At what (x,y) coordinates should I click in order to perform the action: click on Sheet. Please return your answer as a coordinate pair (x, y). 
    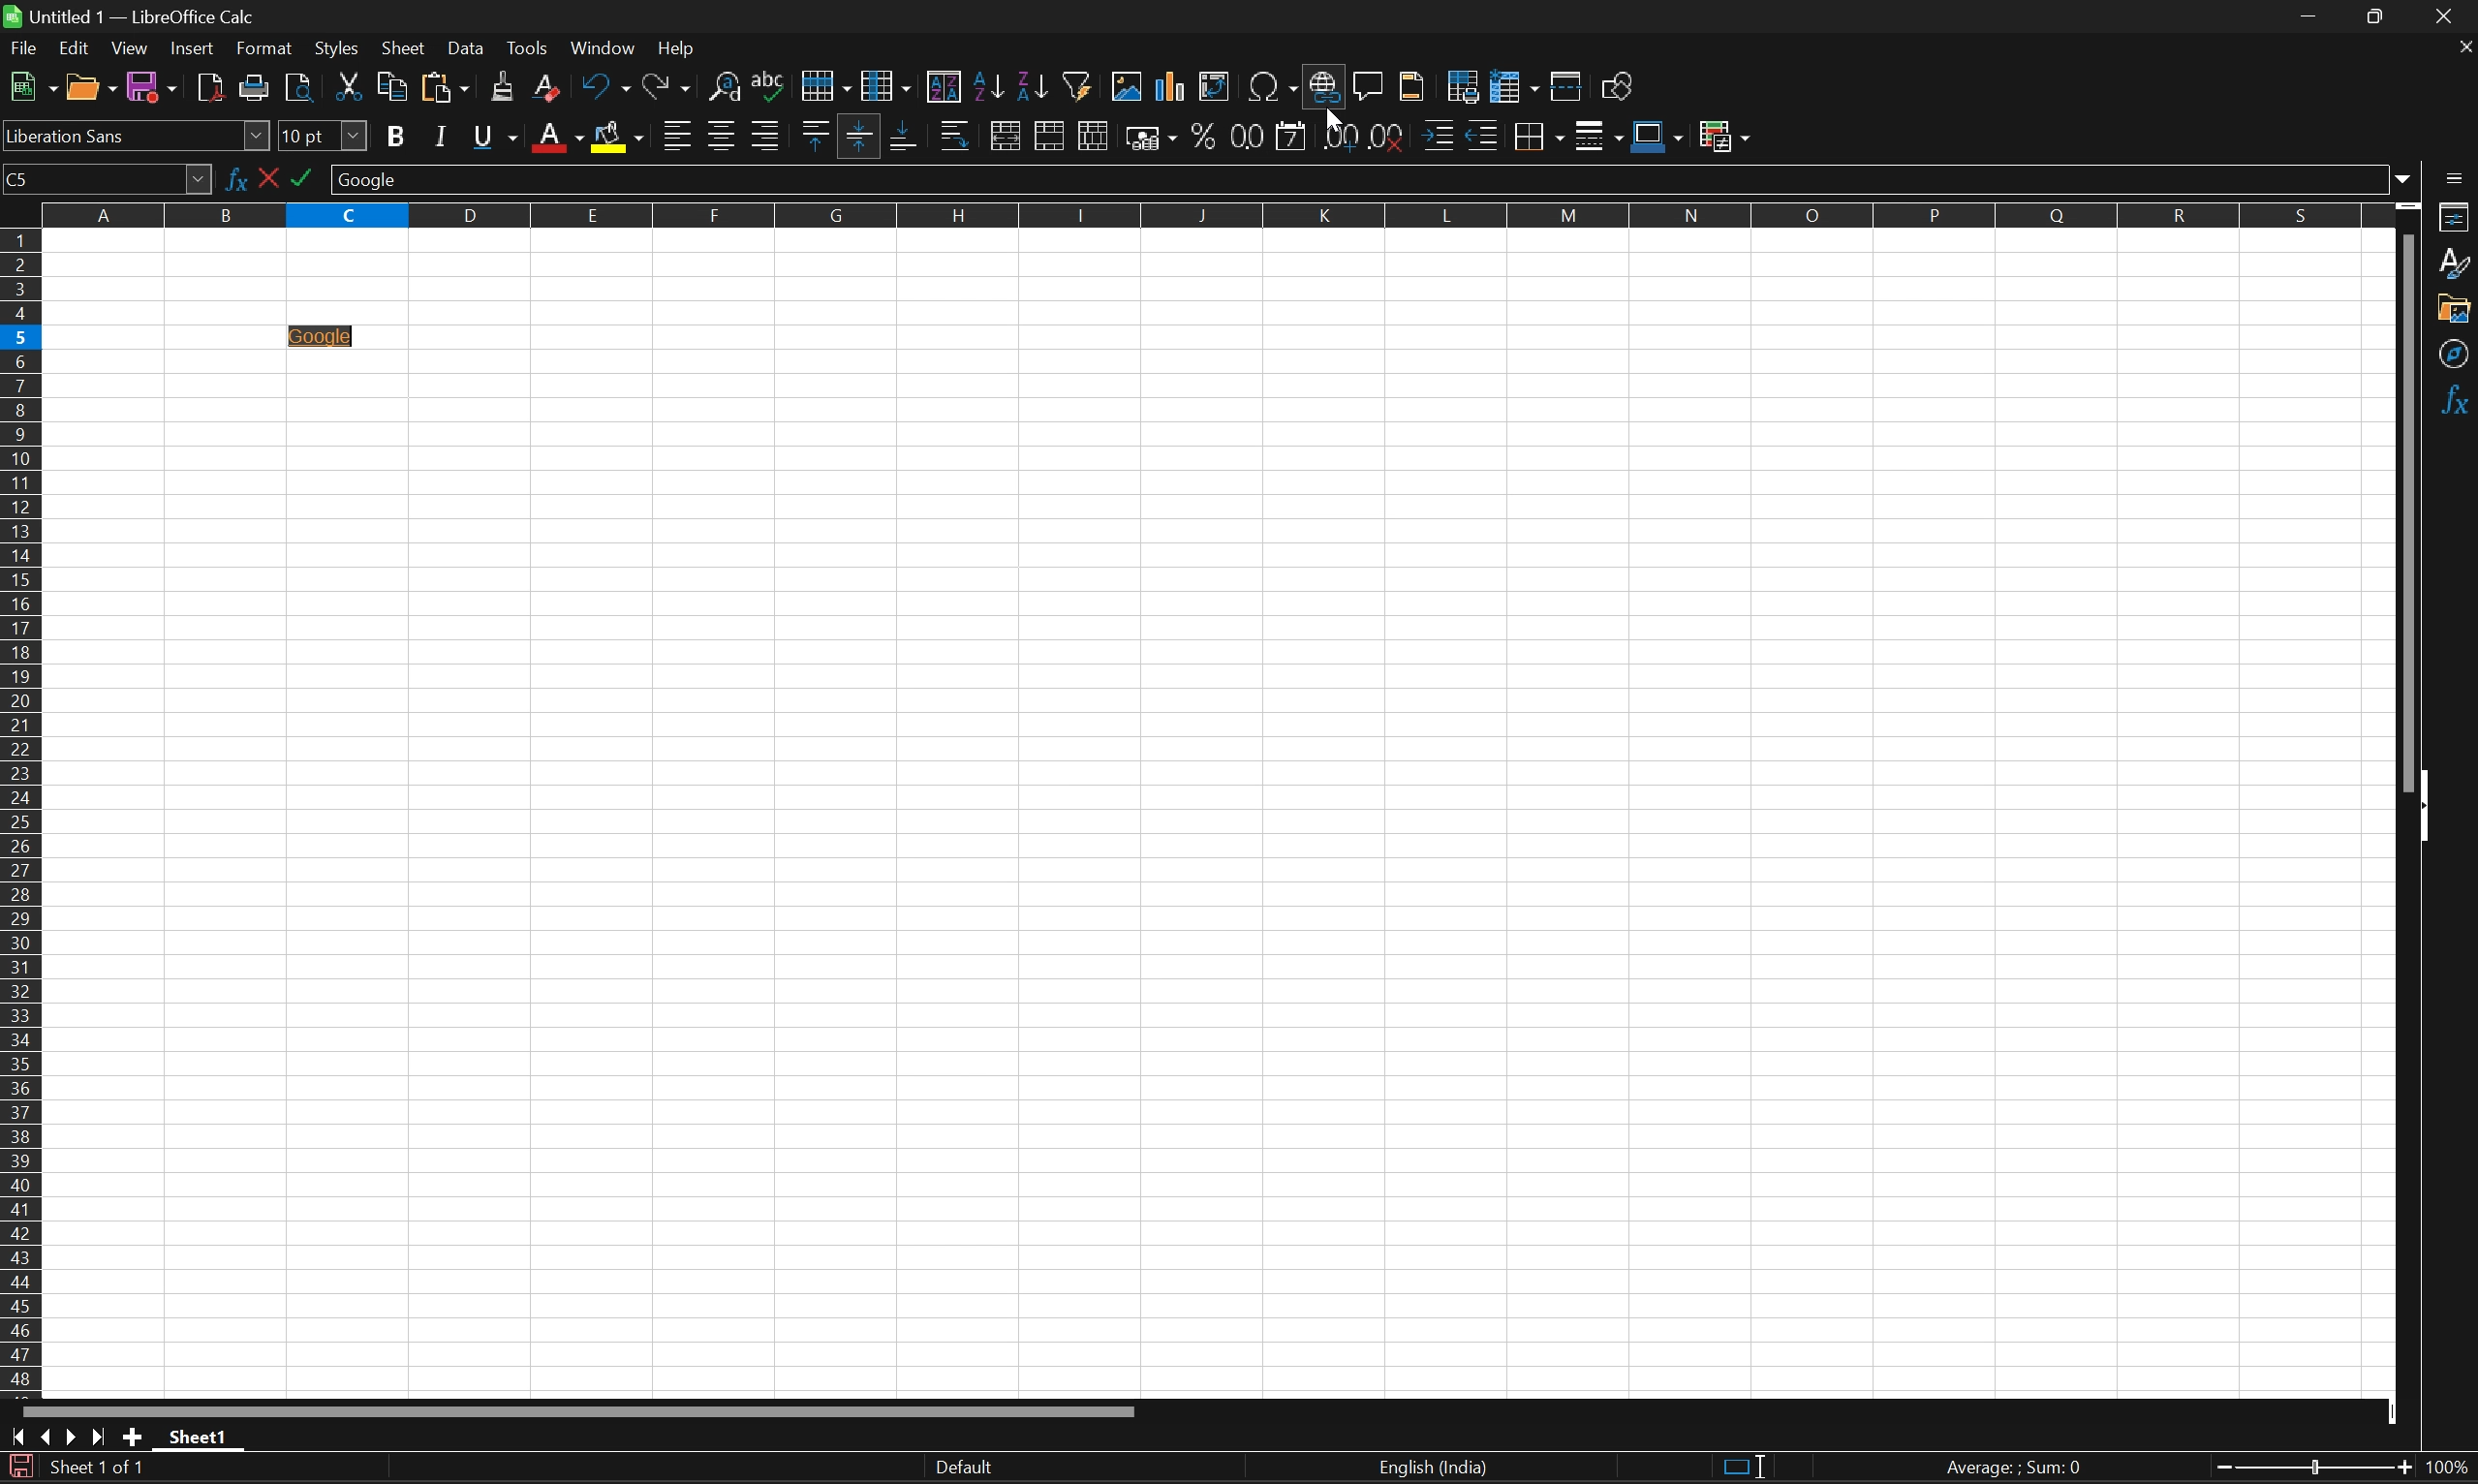
    Looking at the image, I should click on (405, 48).